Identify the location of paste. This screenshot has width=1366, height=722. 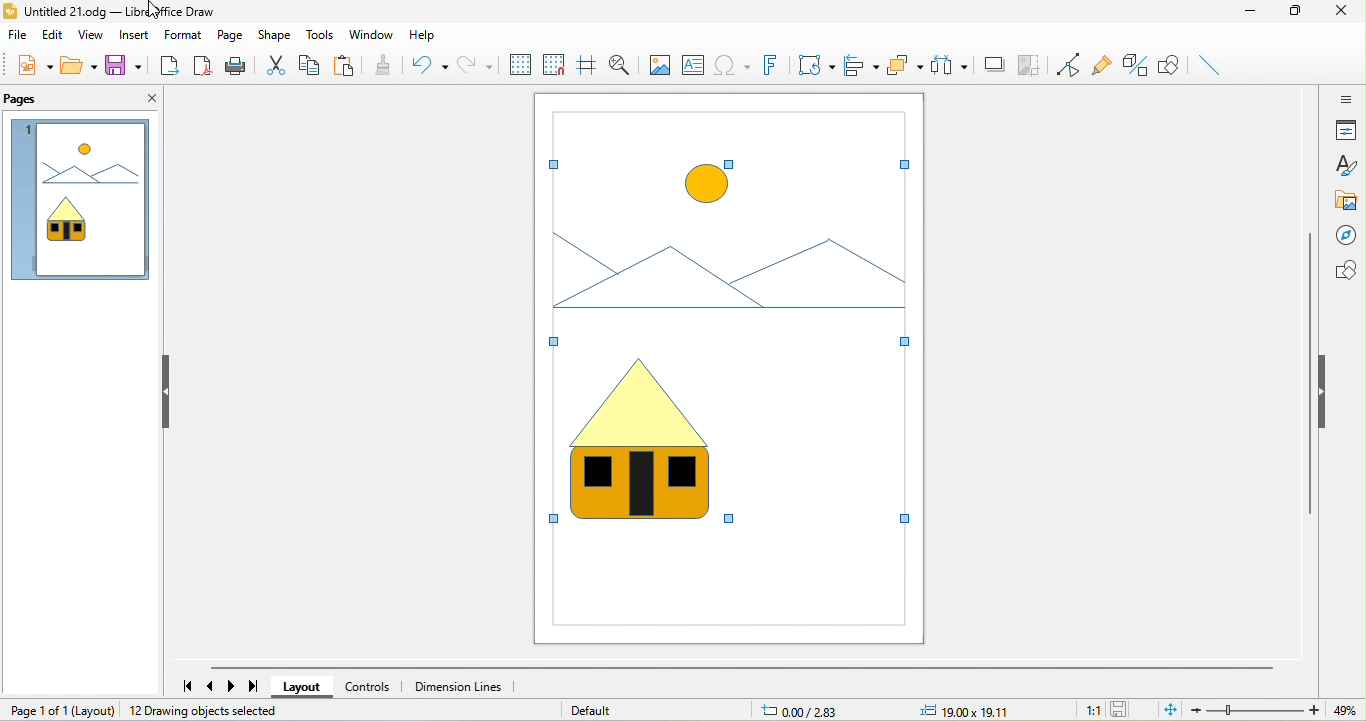
(350, 64).